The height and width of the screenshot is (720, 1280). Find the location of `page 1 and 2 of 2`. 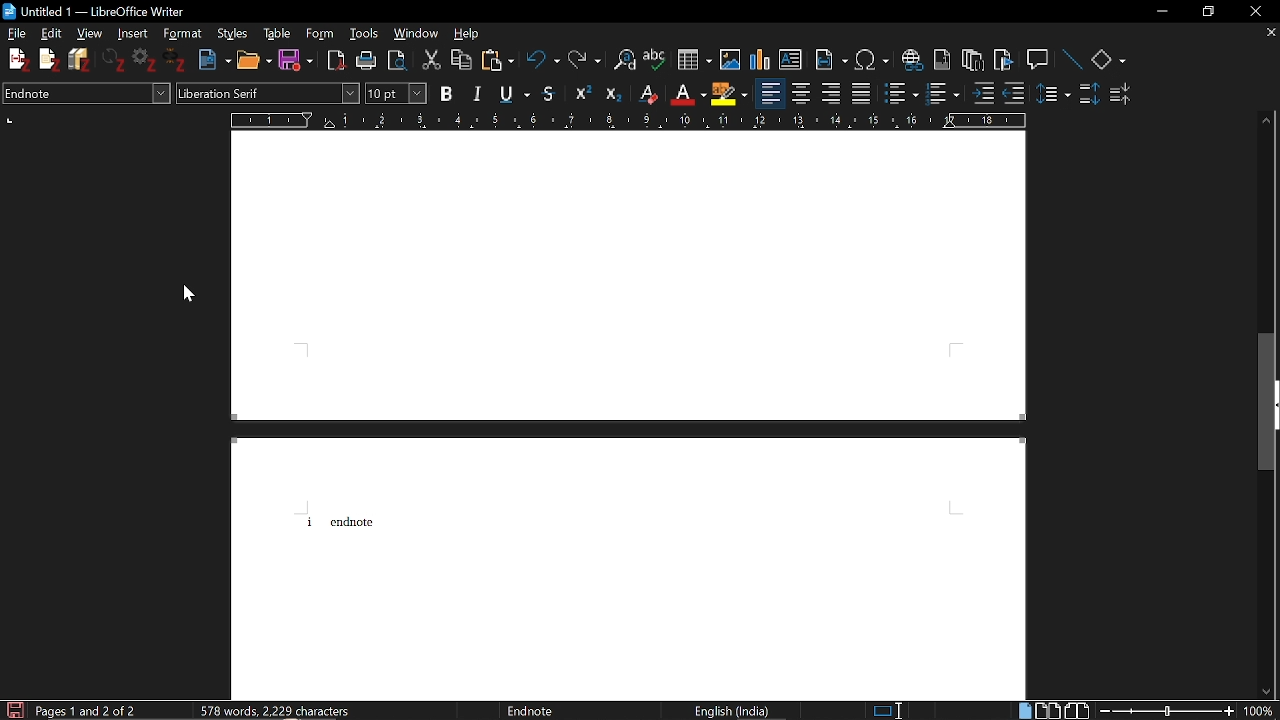

page 1 and 2 of 2 is located at coordinates (88, 710).